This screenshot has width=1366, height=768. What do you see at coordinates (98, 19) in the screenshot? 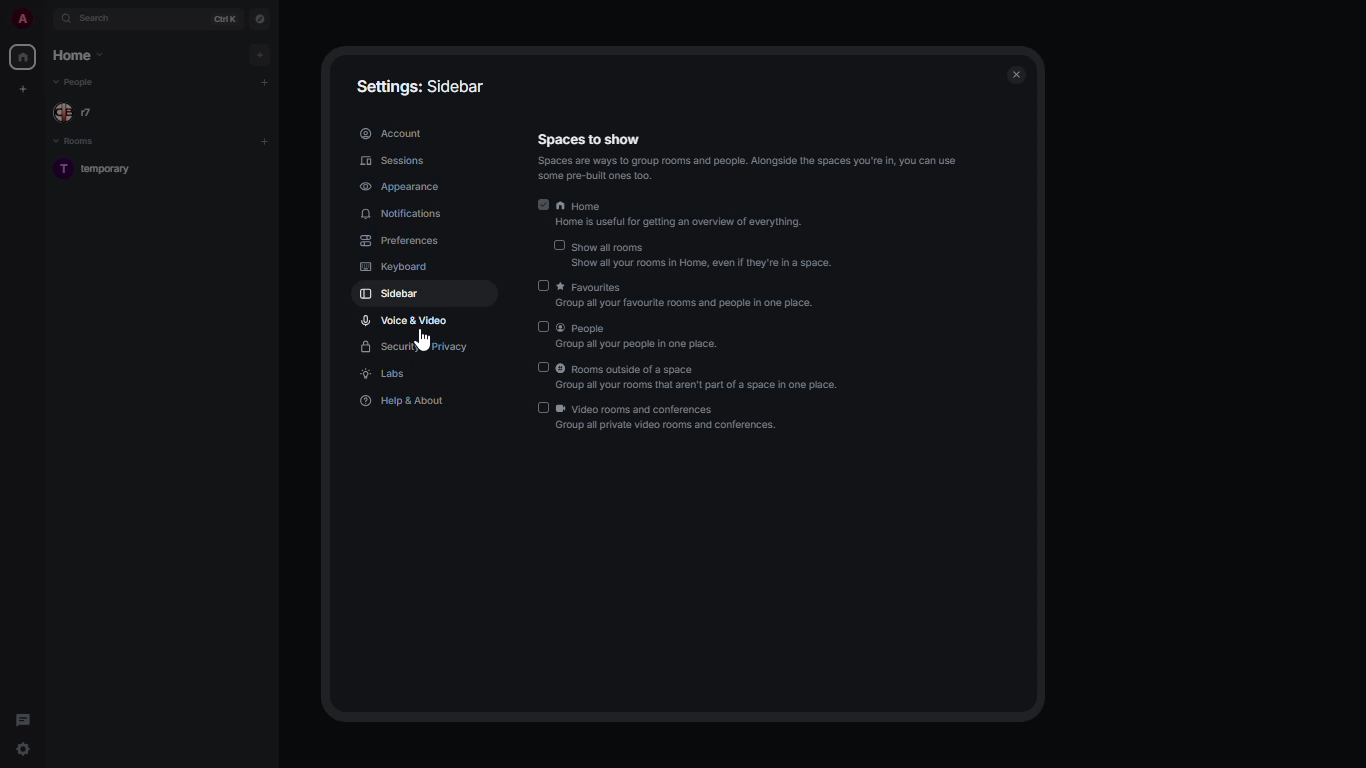
I see `search` at bounding box center [98, 19].